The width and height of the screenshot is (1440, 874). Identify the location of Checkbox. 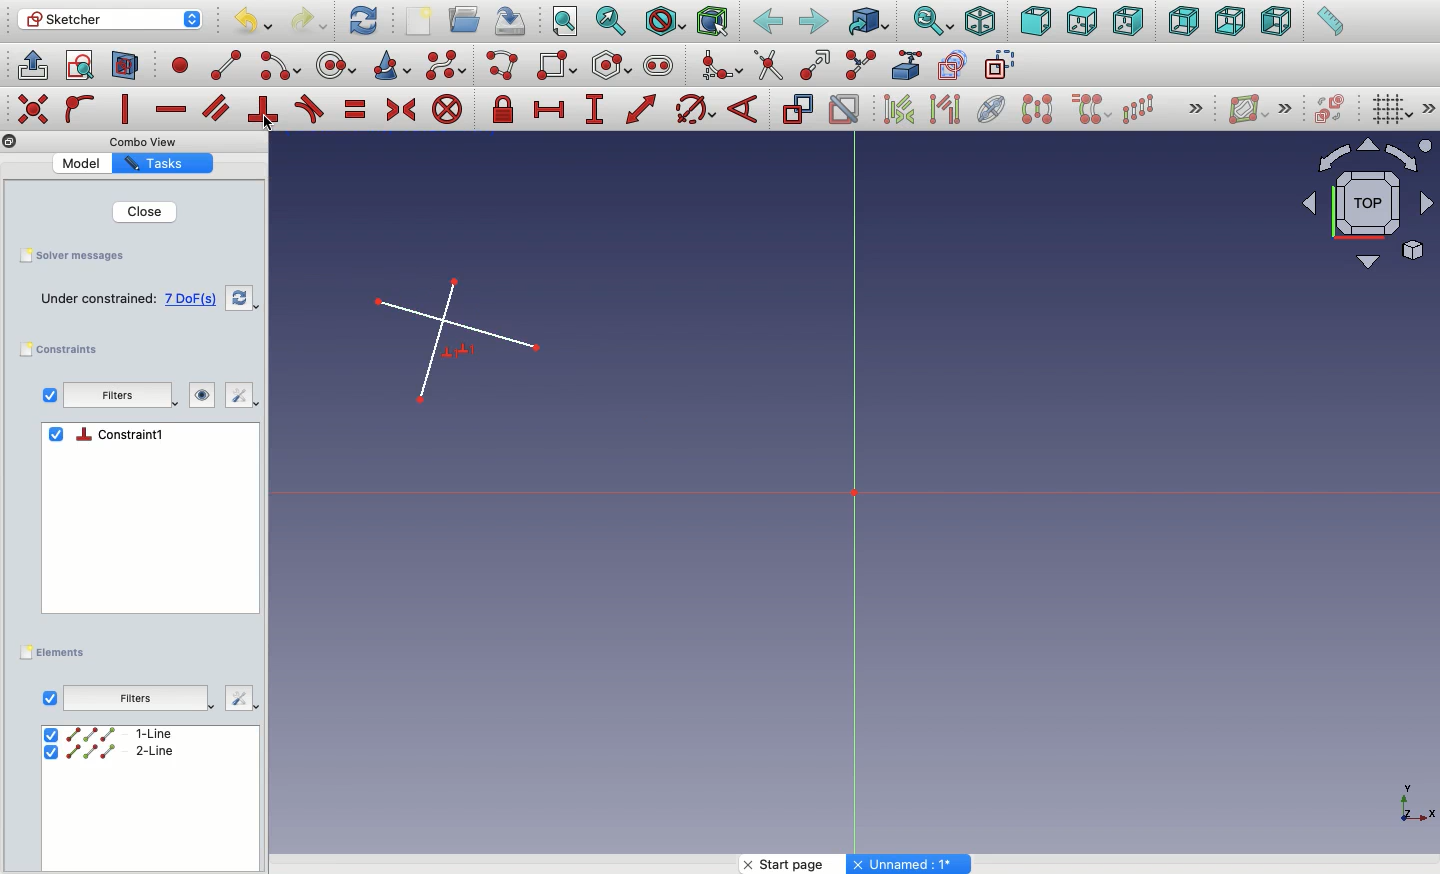
(48, 395).